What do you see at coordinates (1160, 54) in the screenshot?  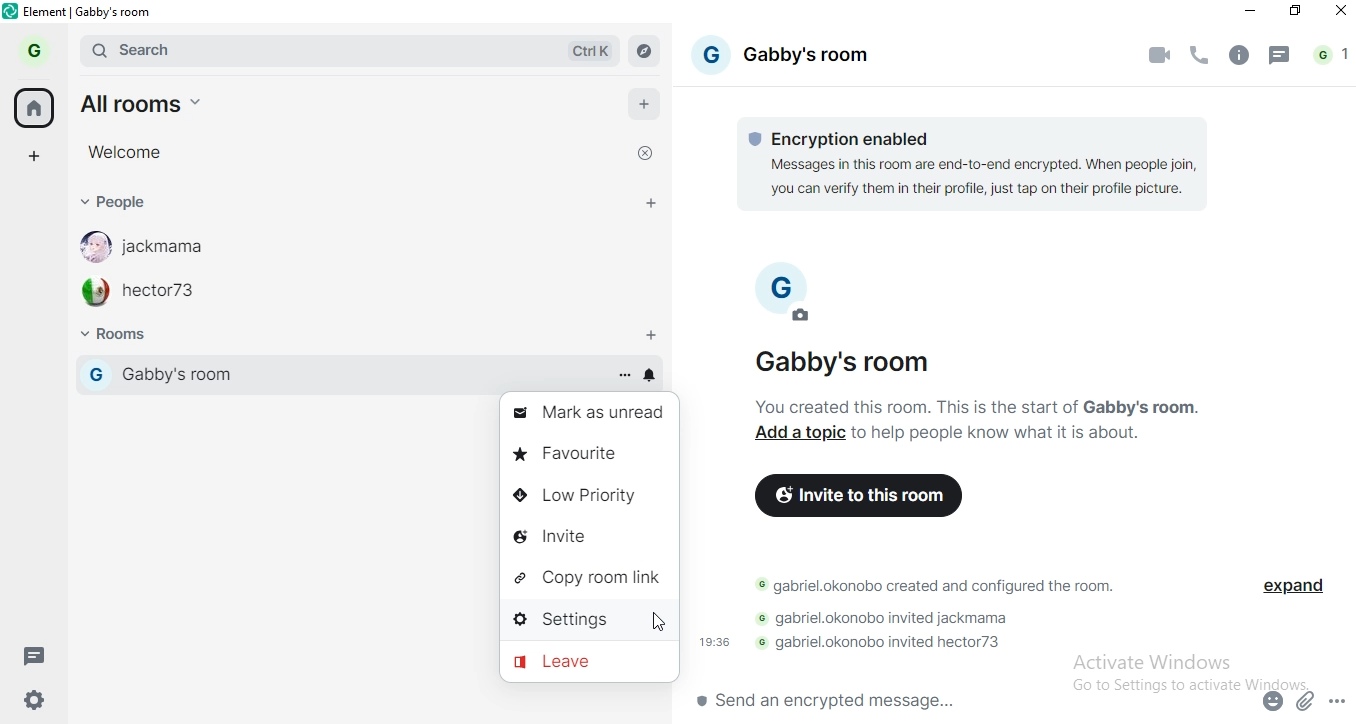 I see `video call` at bounding box center [1160, 54].